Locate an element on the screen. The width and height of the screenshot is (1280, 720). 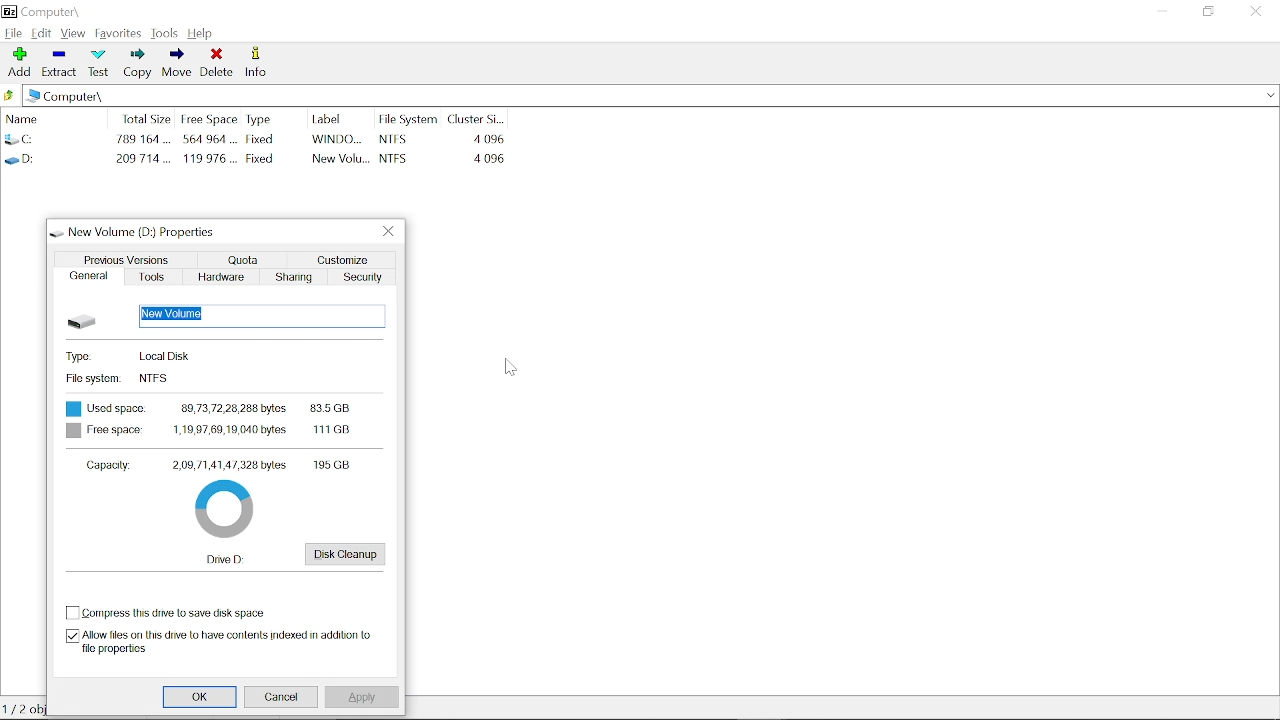
copy is located at coordinates (139, 64).